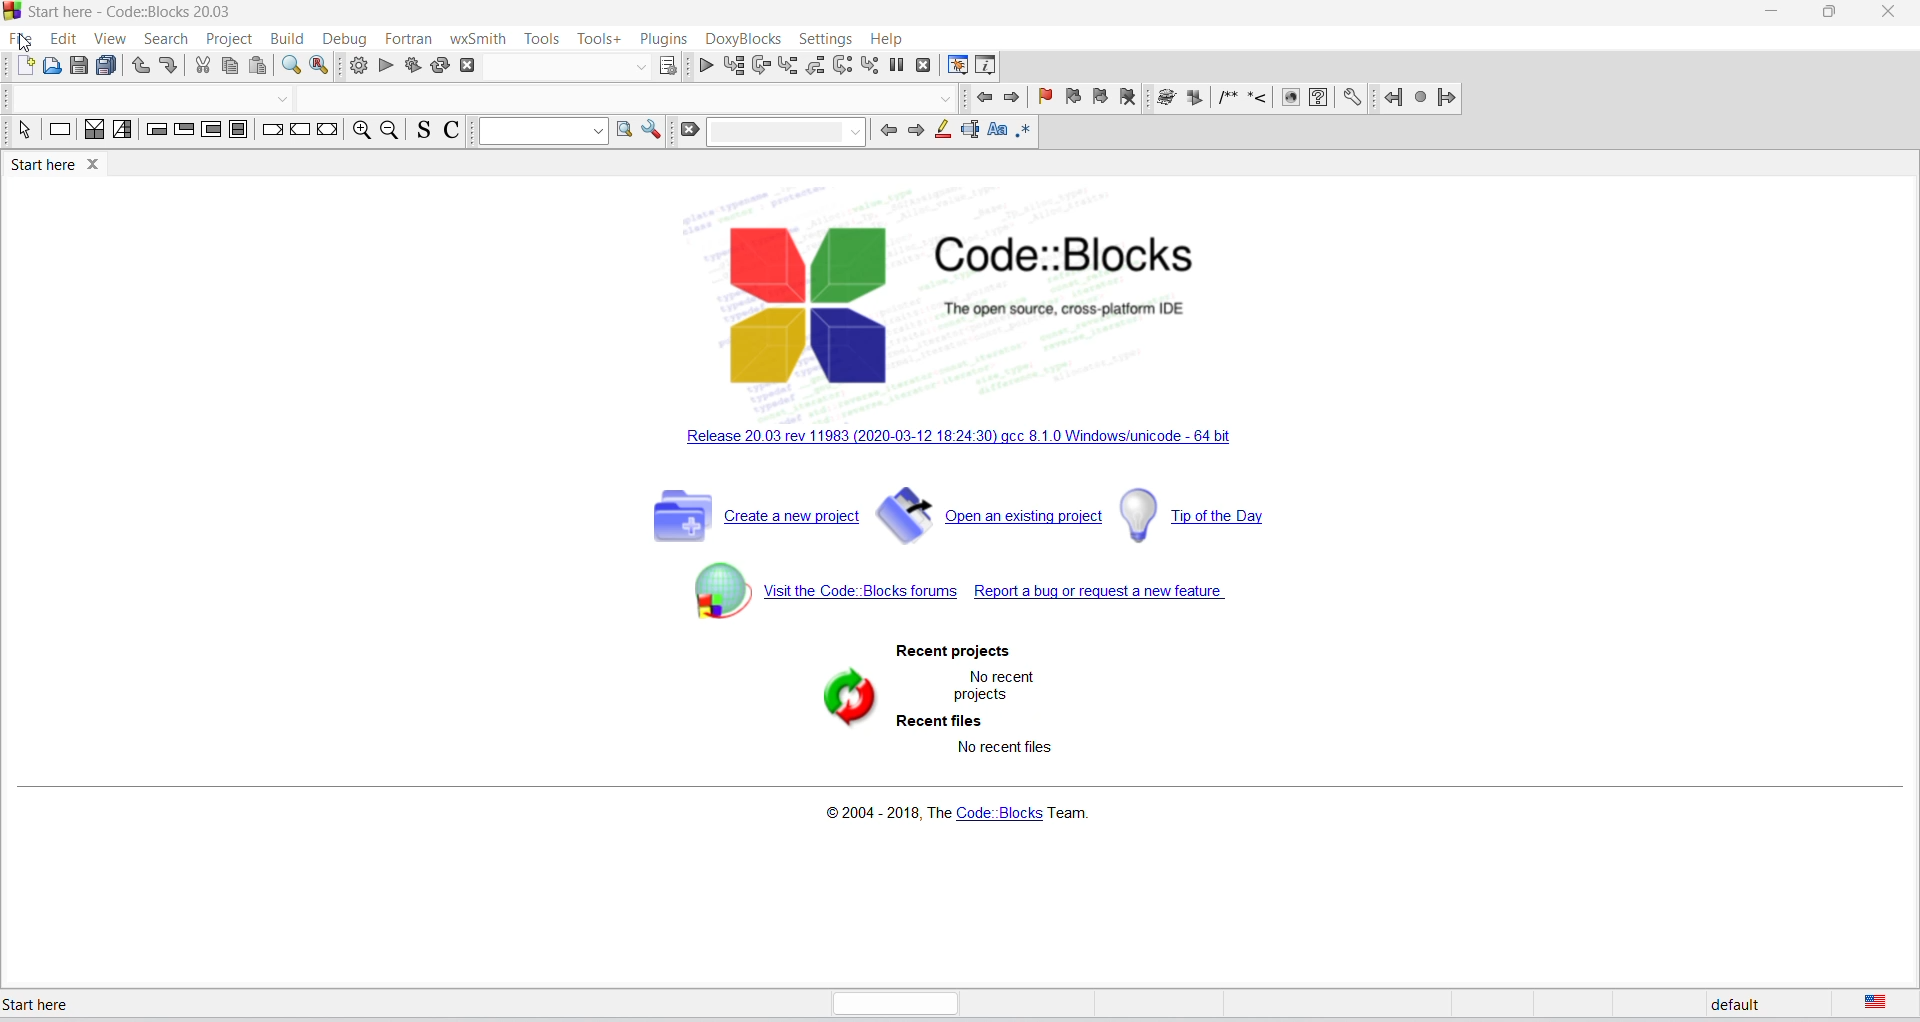  What do you see at coordinates (230, 39) in the screenshot?
I see `projects` at bounding box center [230, 39].